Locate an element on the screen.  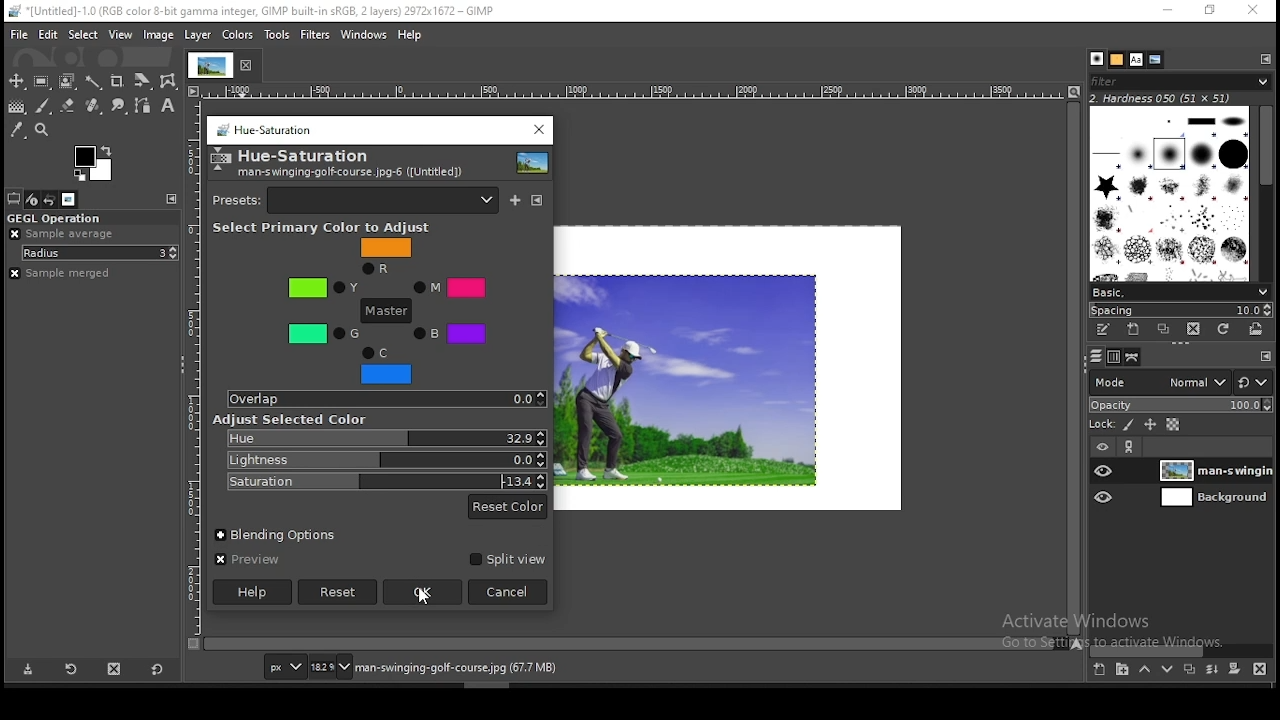
move layer on step up is located at coordinates (1146, 670).